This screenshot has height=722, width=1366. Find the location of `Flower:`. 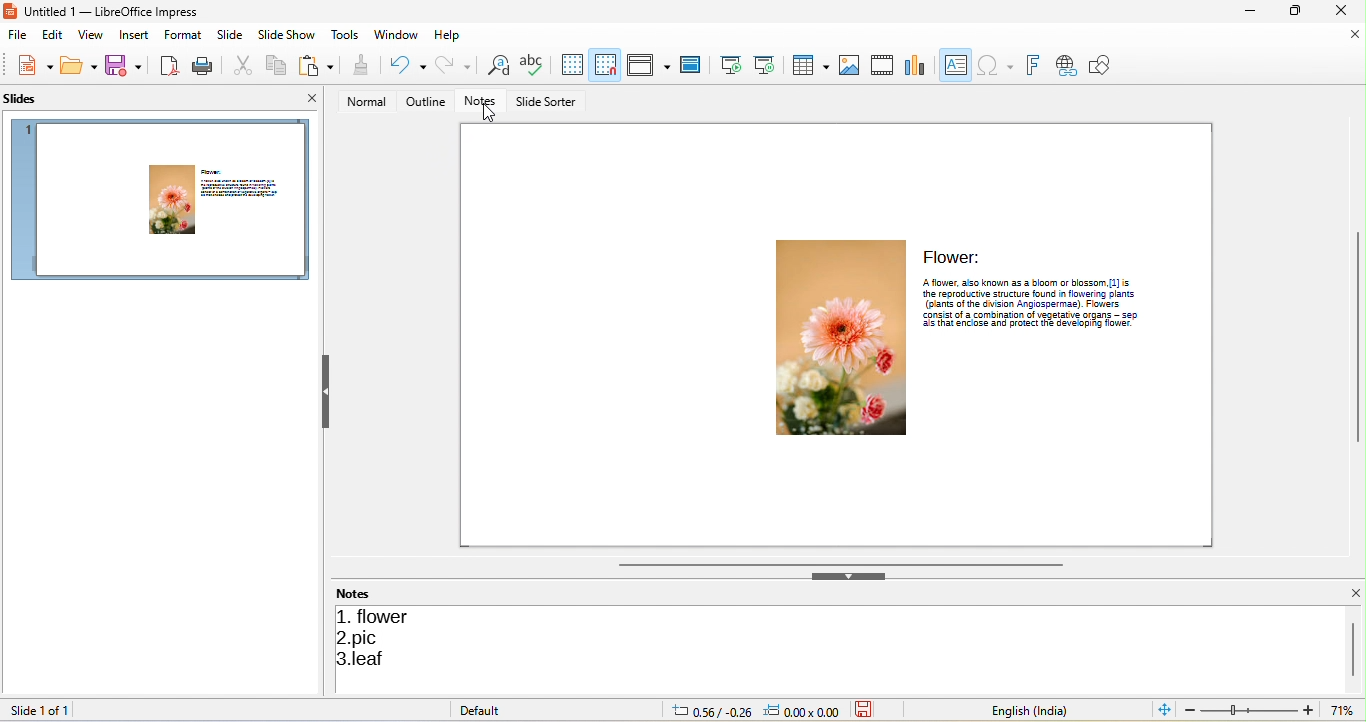

Flower: is located at coordinates (954, 256).